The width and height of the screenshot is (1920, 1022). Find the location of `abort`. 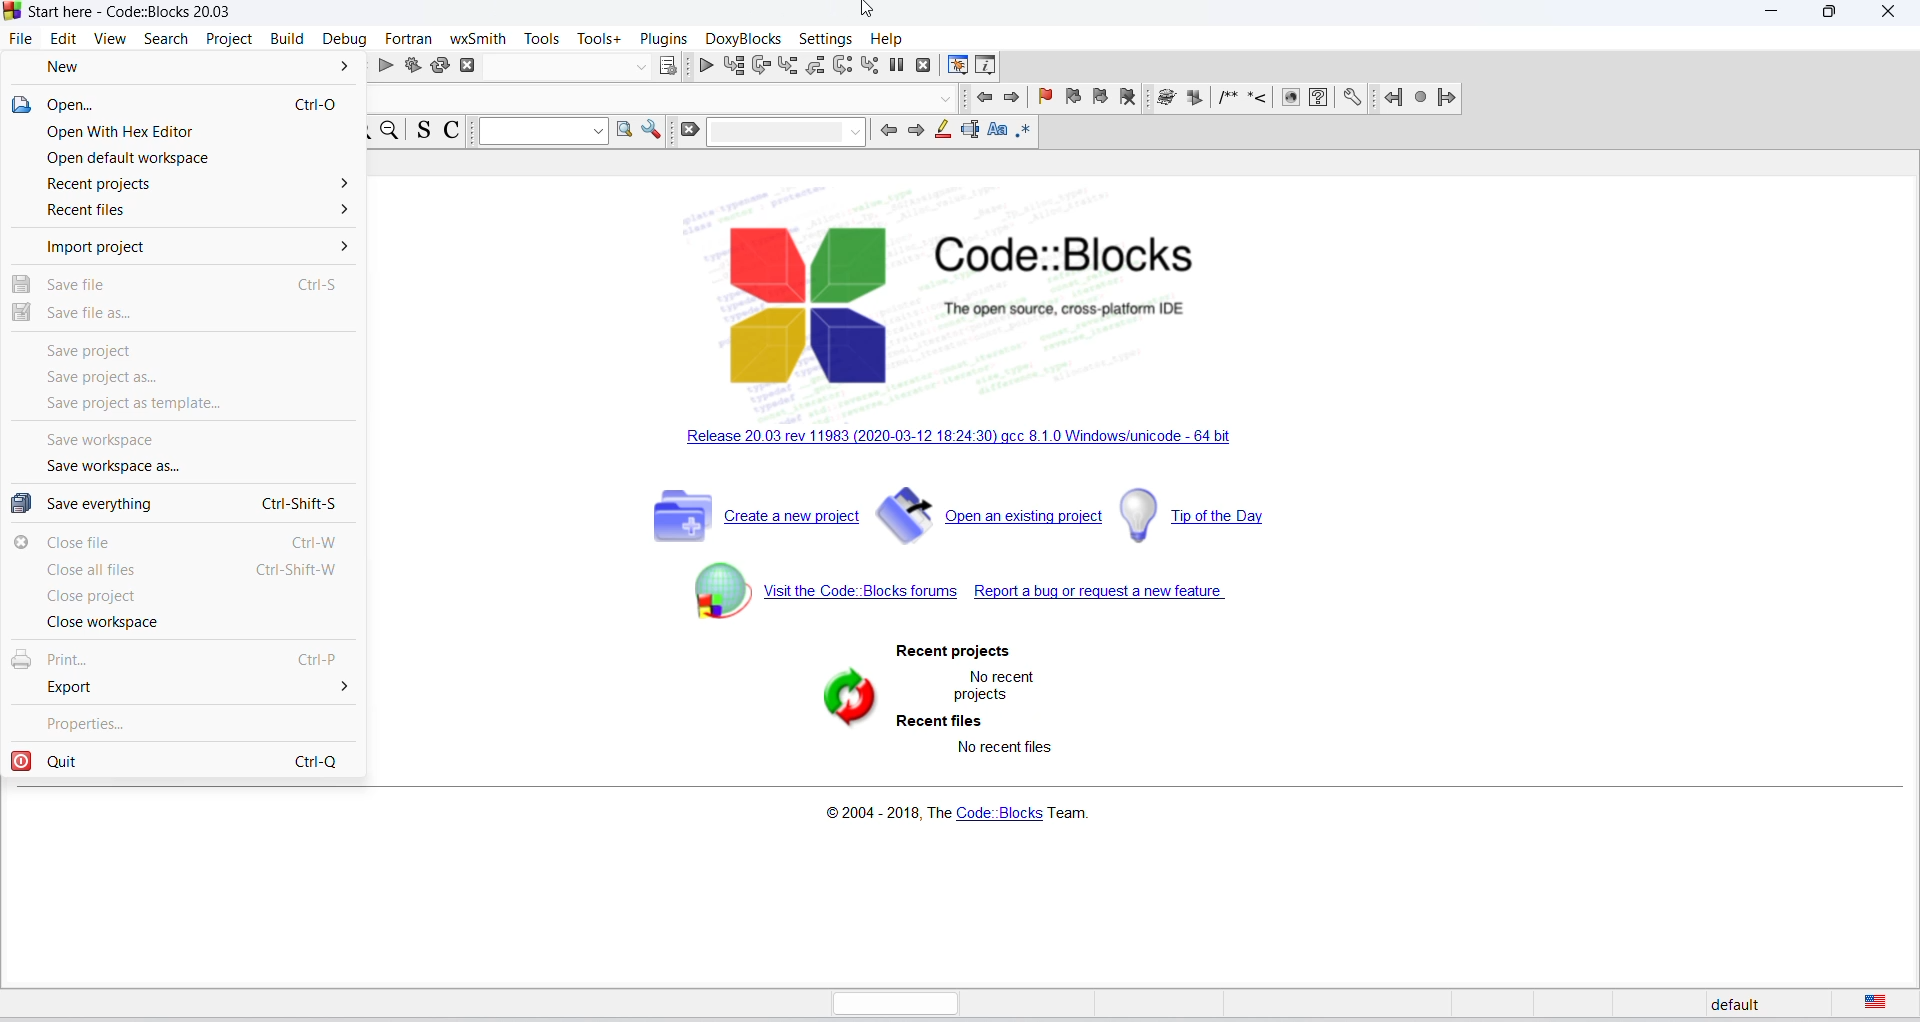

abort is located at coordinates (472, 67).